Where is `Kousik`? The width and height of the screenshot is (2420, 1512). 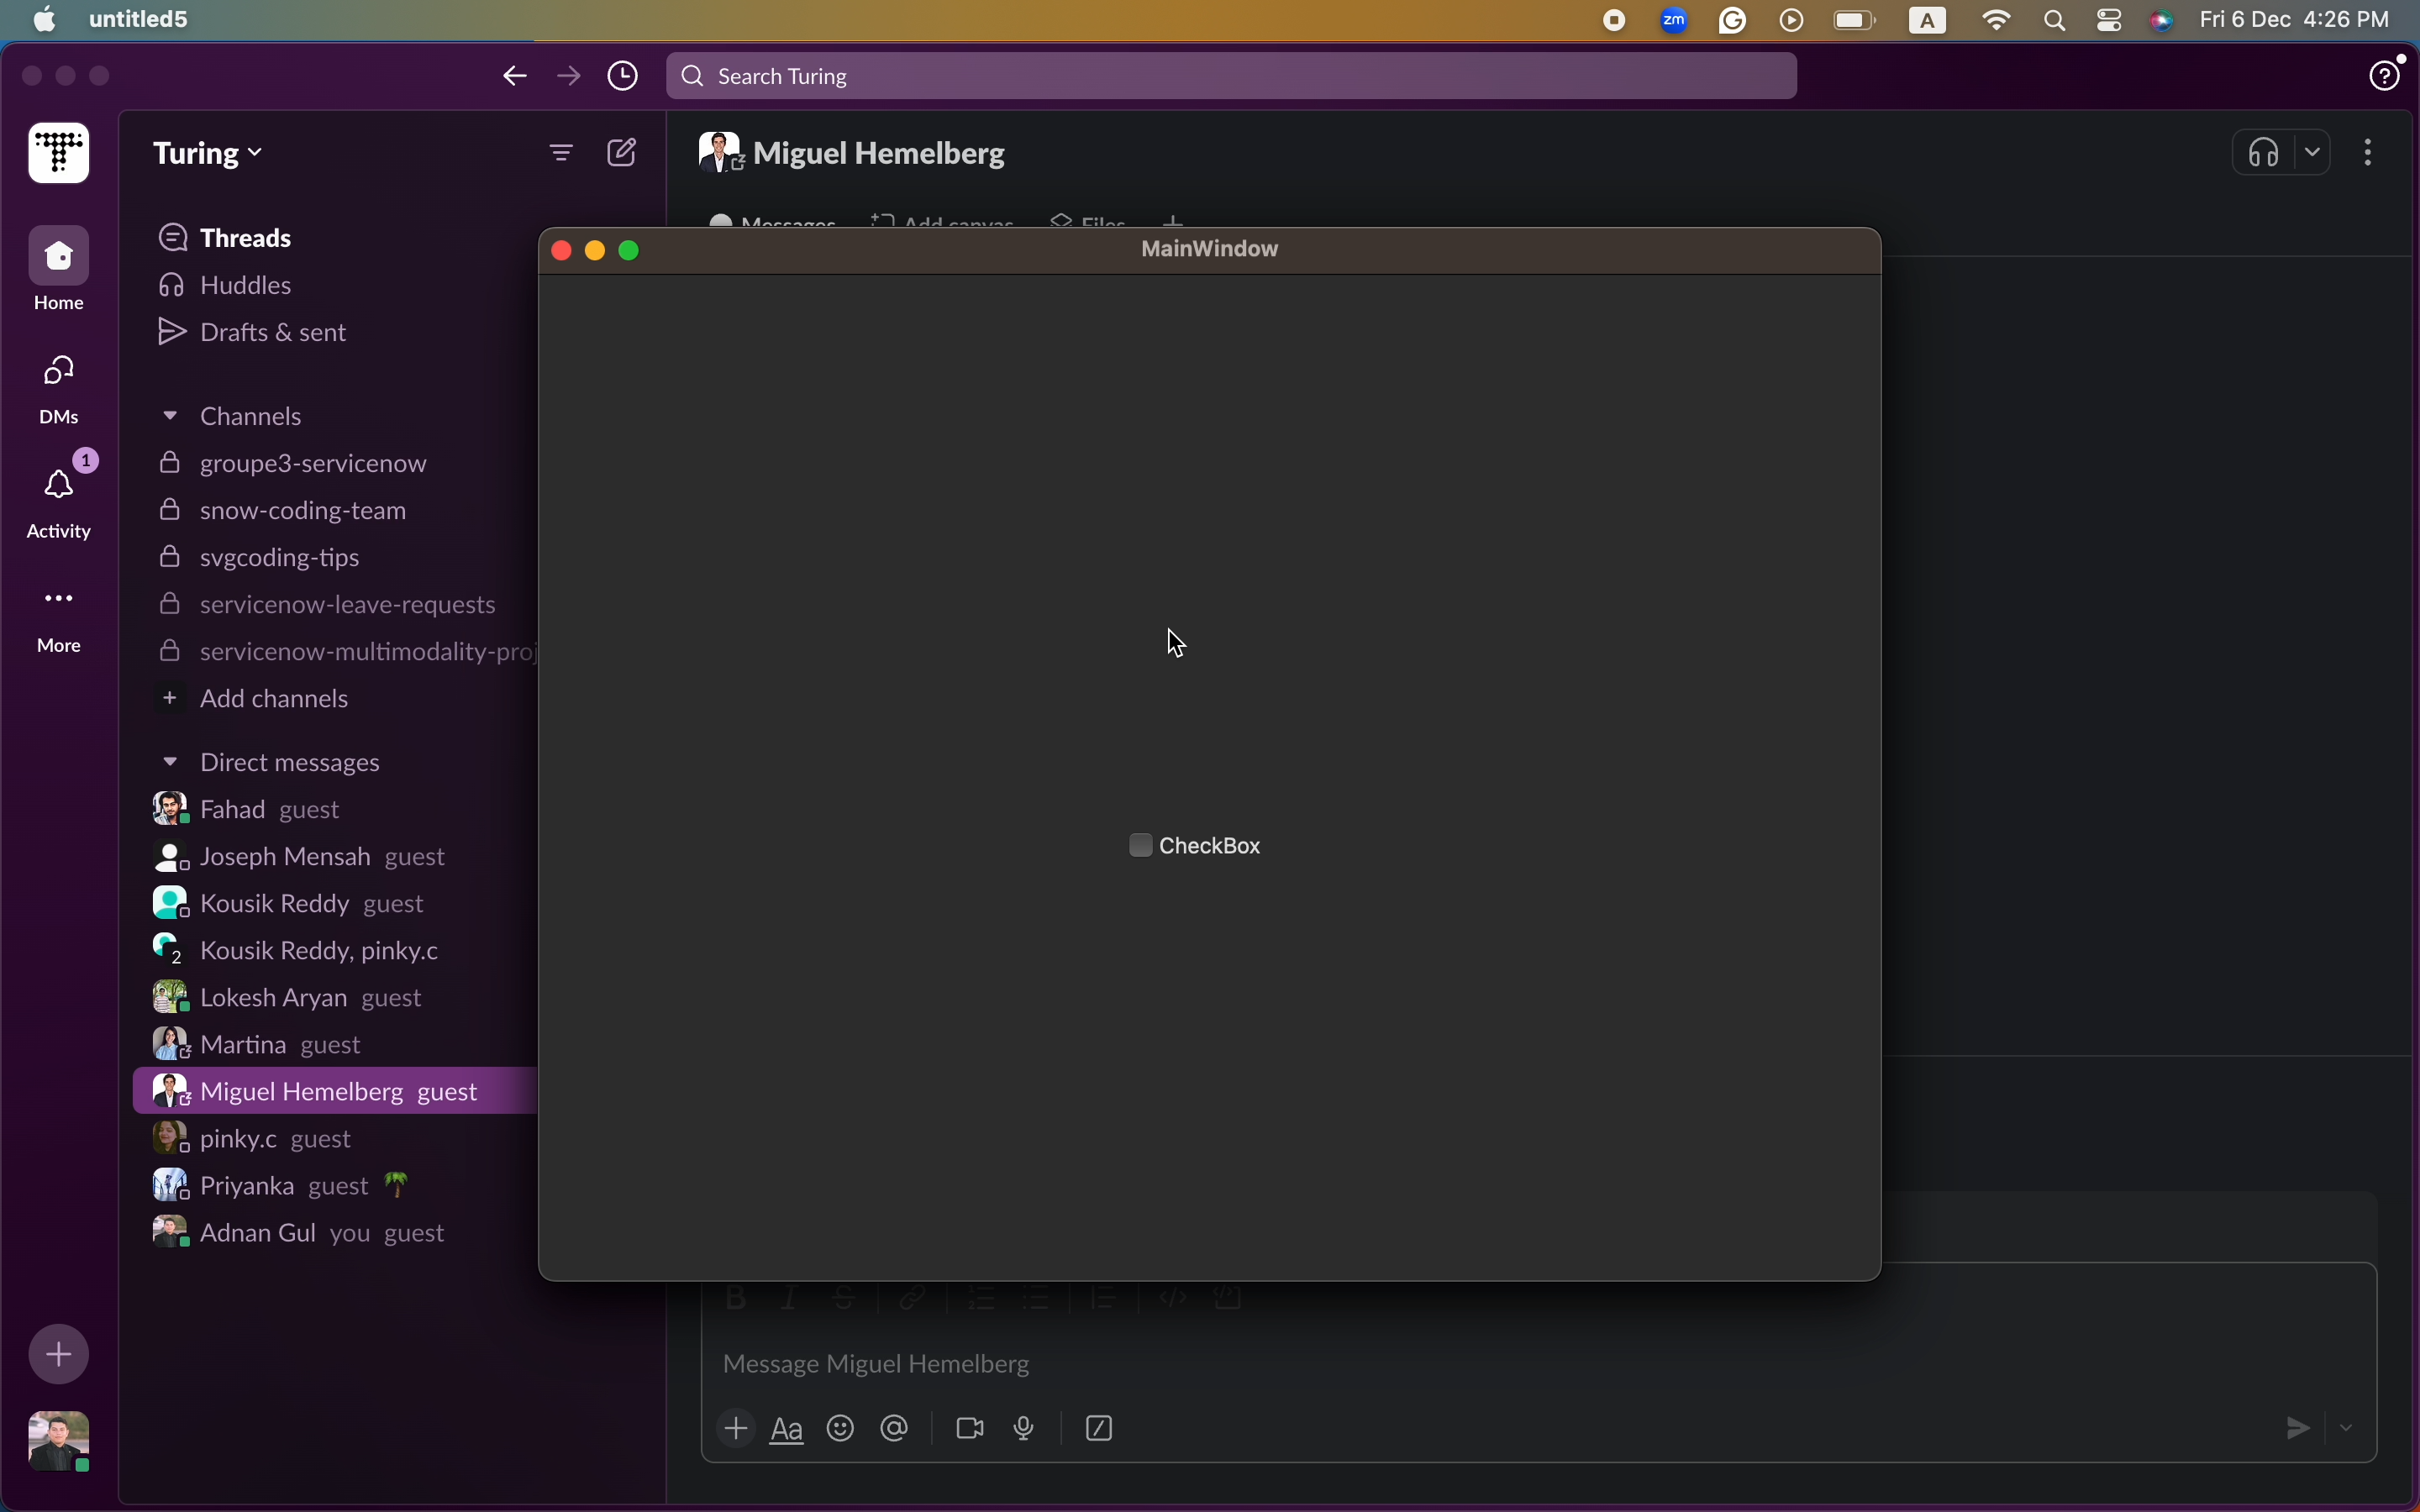 Kousik is located at coordinates (305, 949).